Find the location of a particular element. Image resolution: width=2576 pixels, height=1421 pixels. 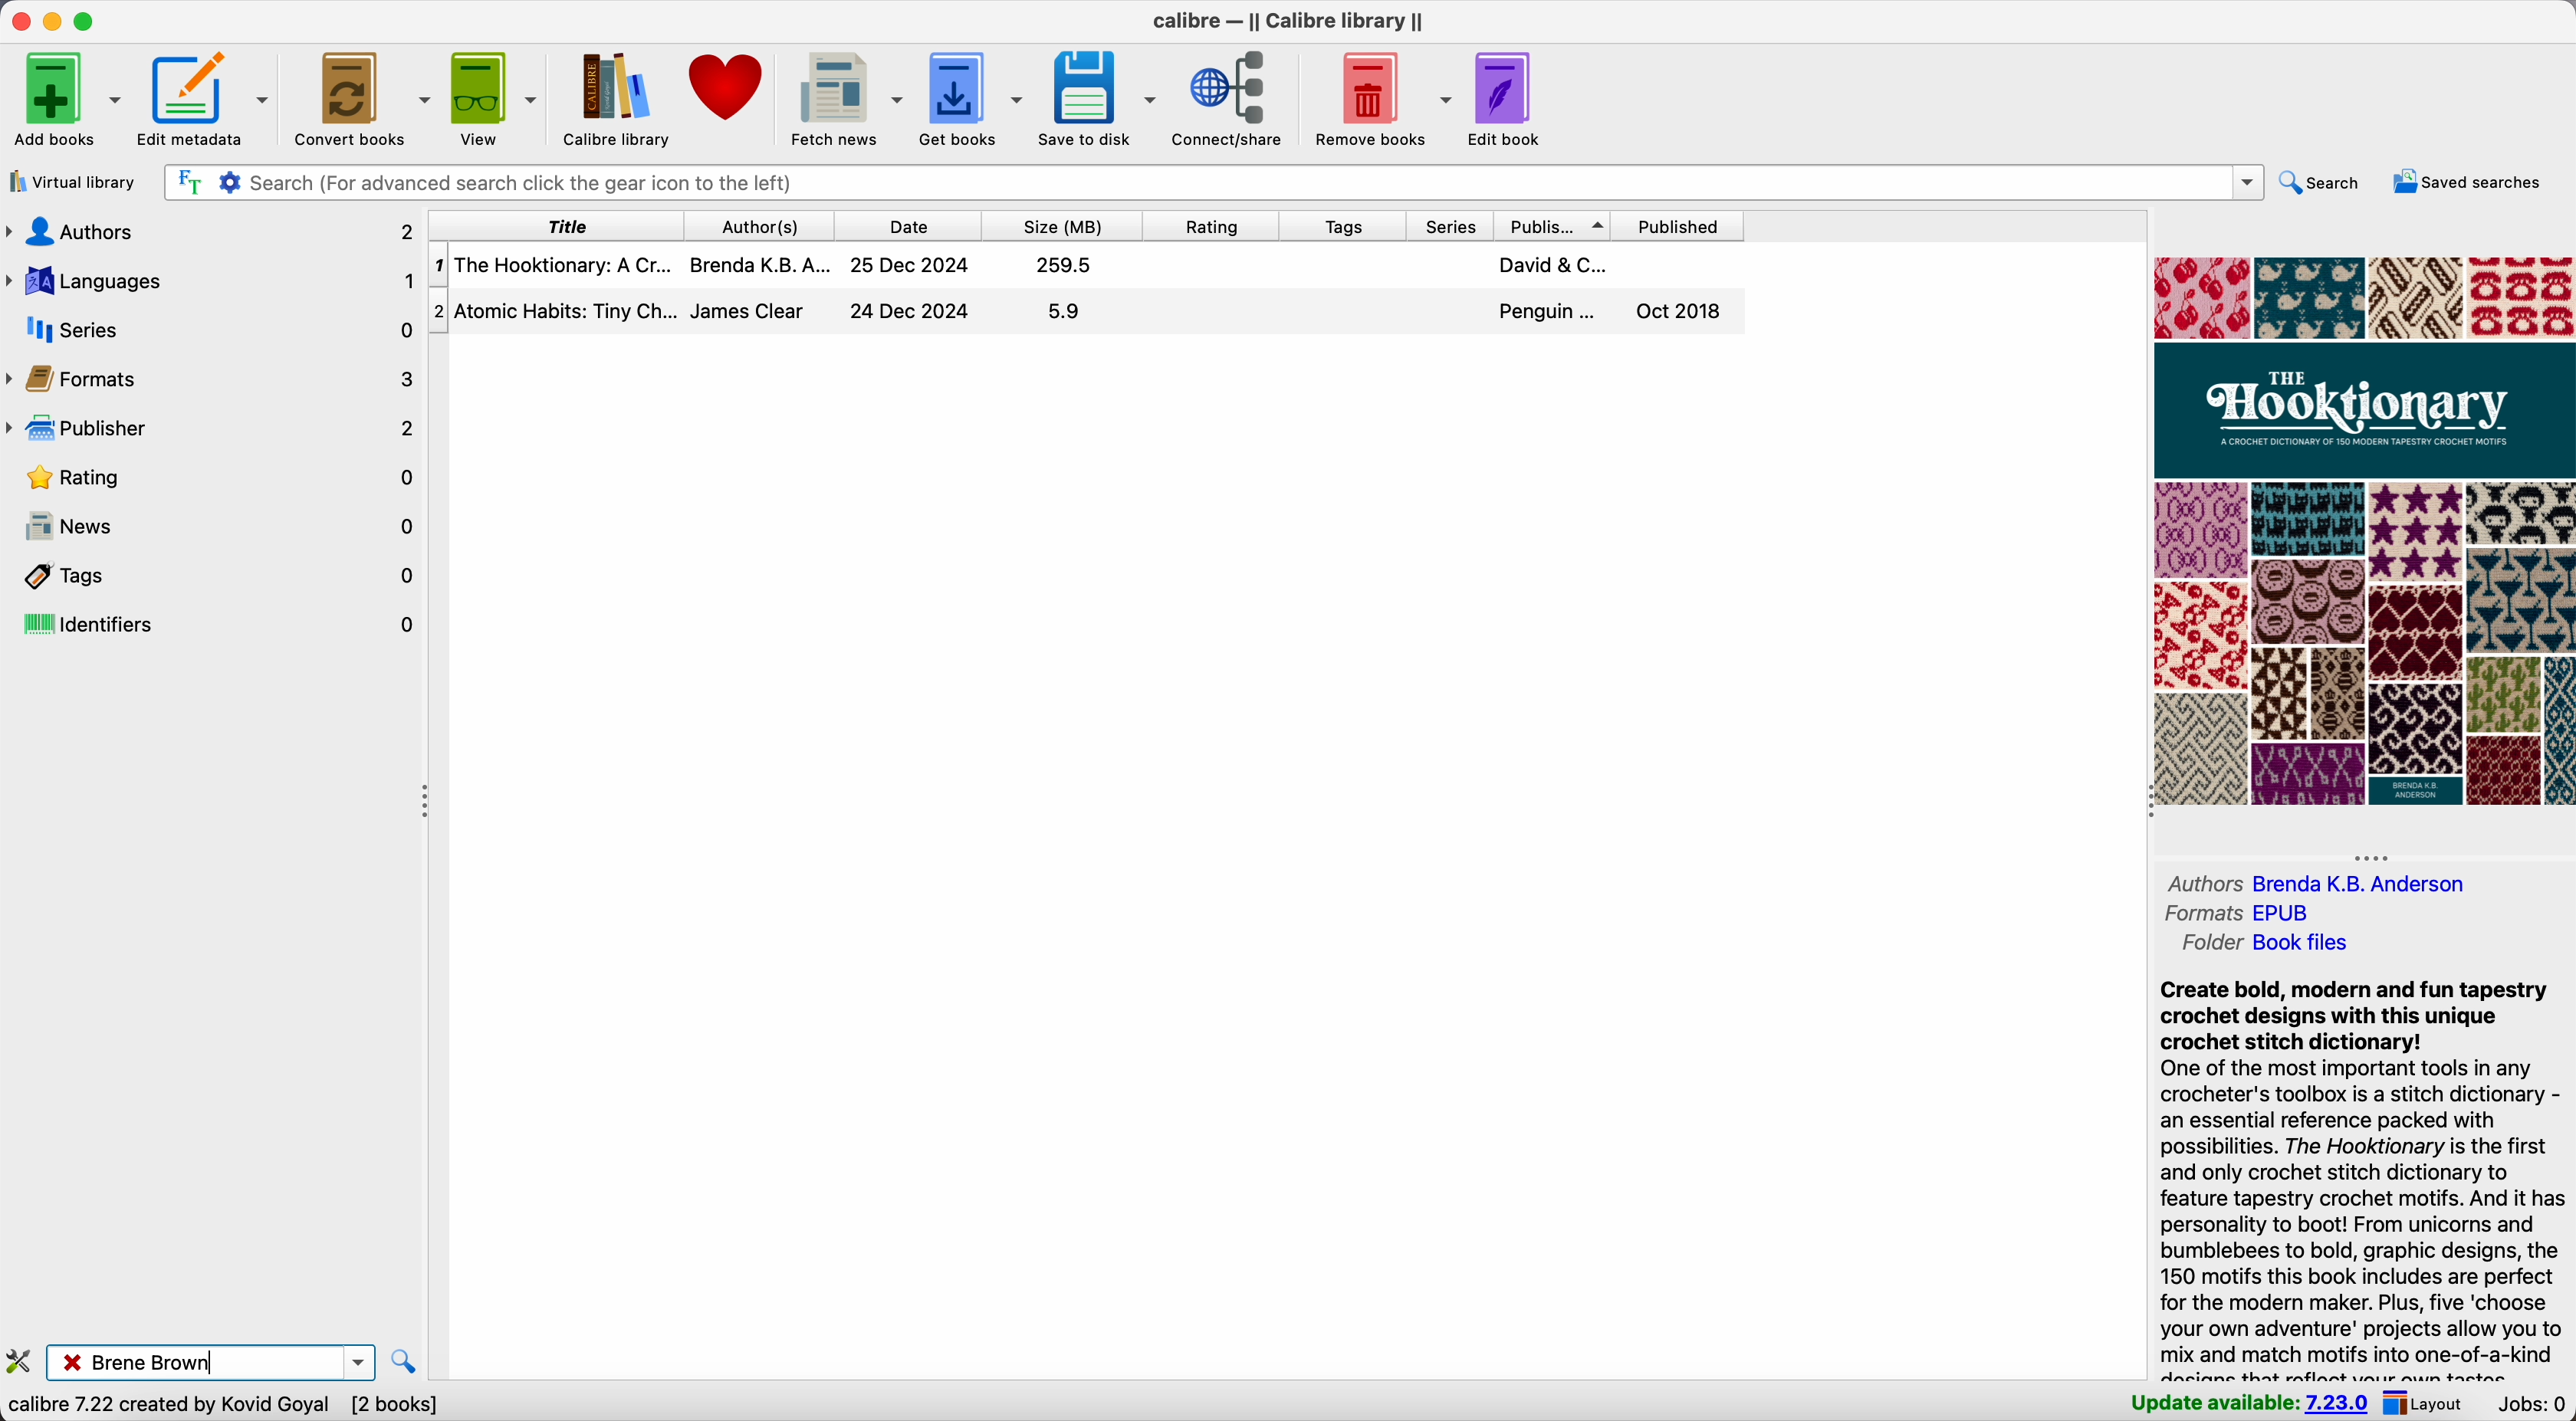

connect/share is located at coordinates (1232, 101).